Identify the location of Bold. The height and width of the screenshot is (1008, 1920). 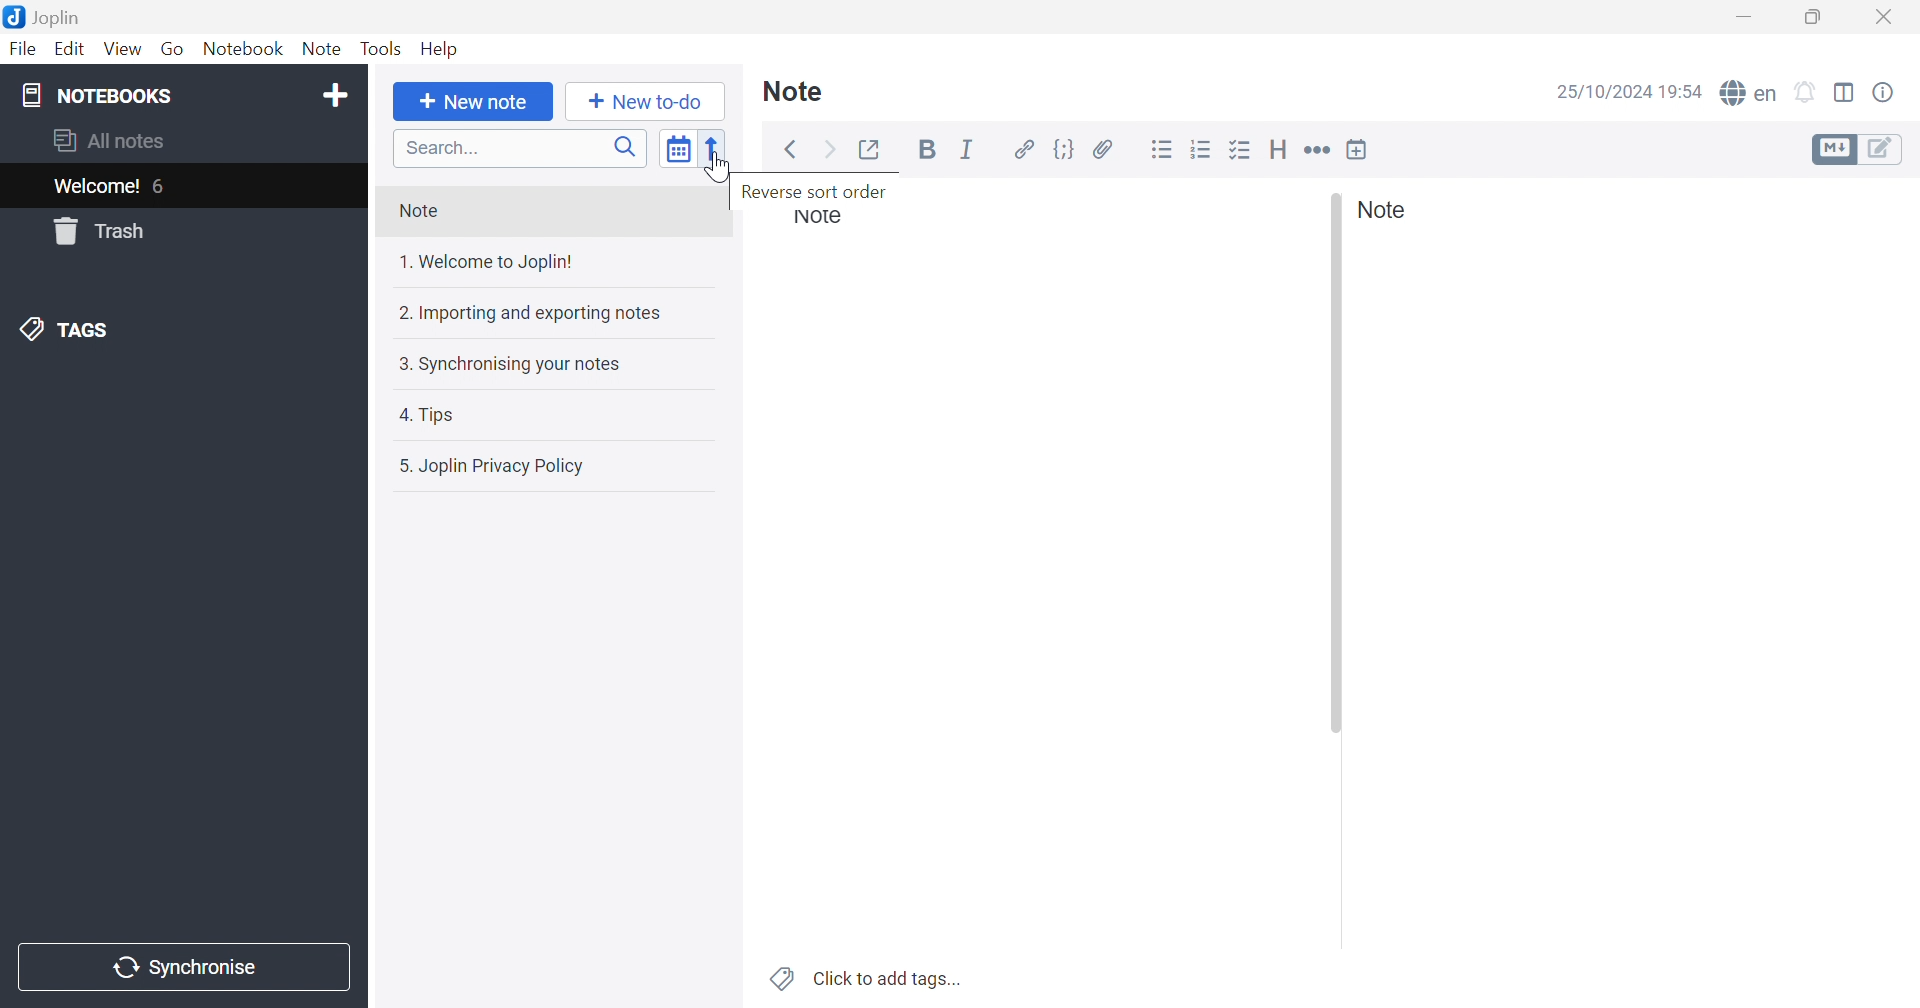
(929, 153).